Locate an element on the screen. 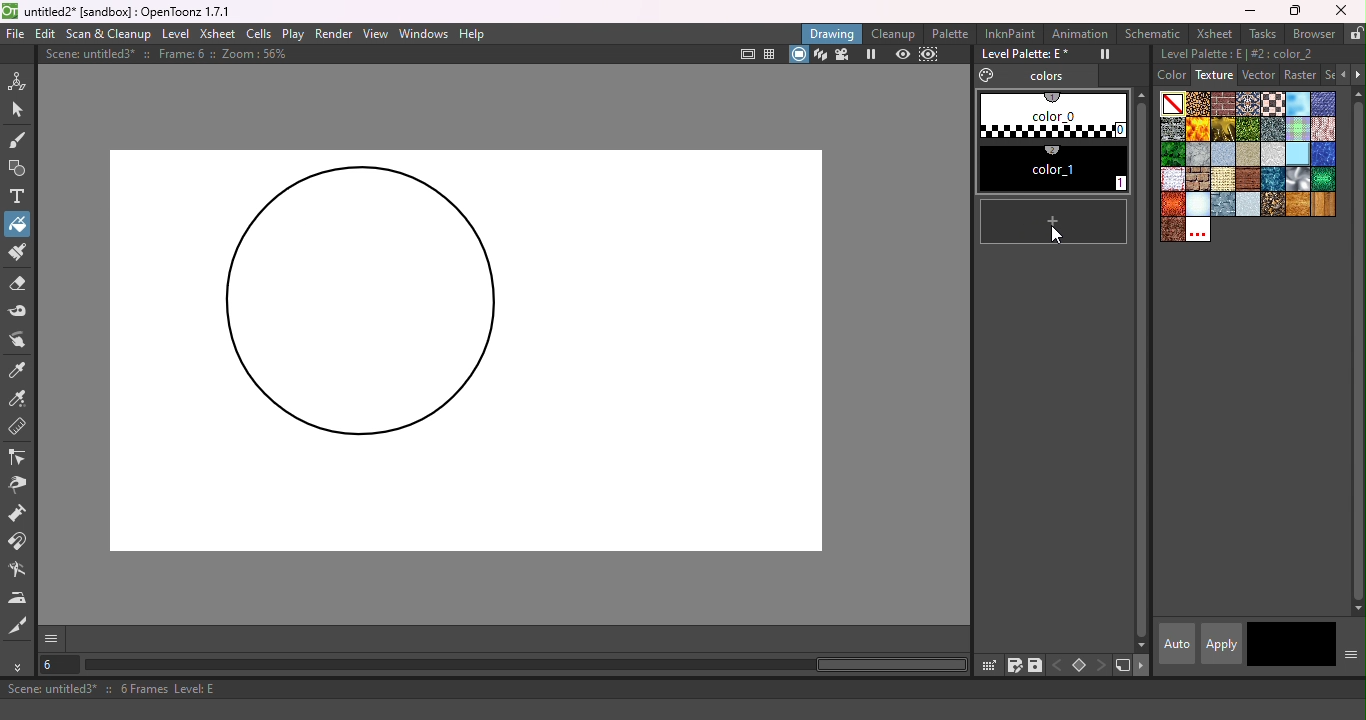 Image resolution: width=1366 pixels, height=720 pixels. Plain color is located at coordinates (1172, 103).